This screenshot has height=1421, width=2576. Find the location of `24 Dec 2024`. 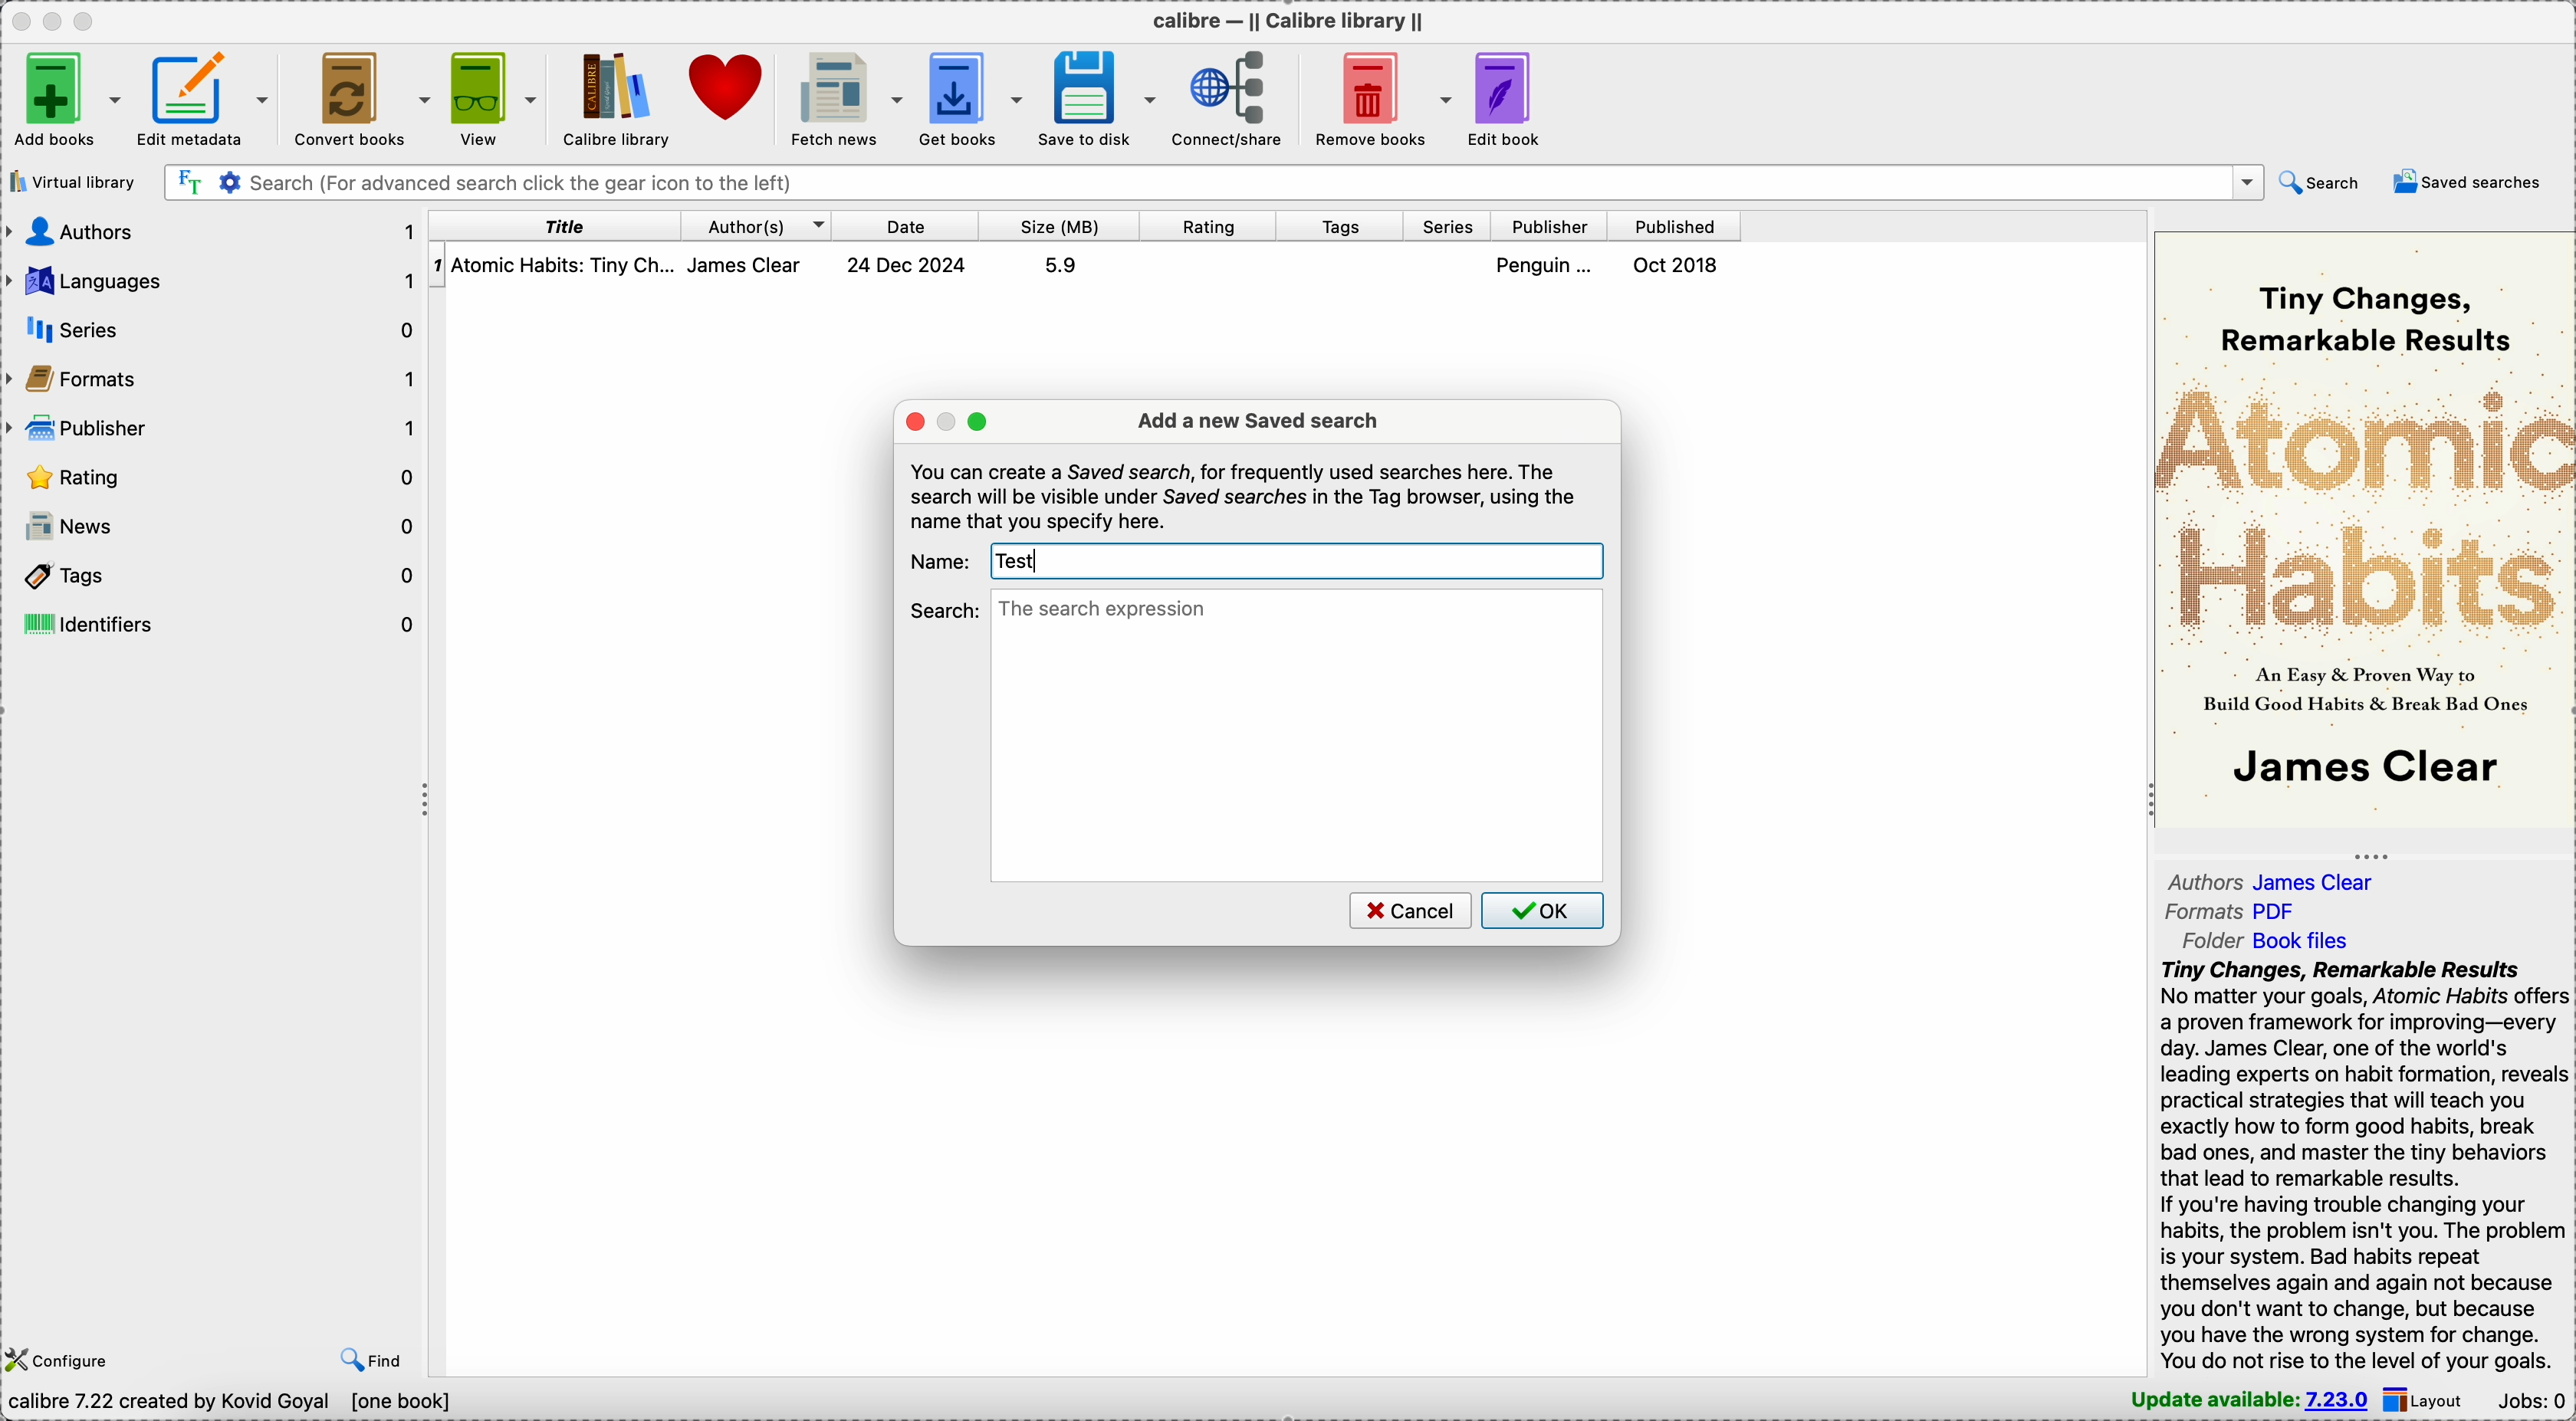

24 Dec 2024 is located at coordinates (907, 265).